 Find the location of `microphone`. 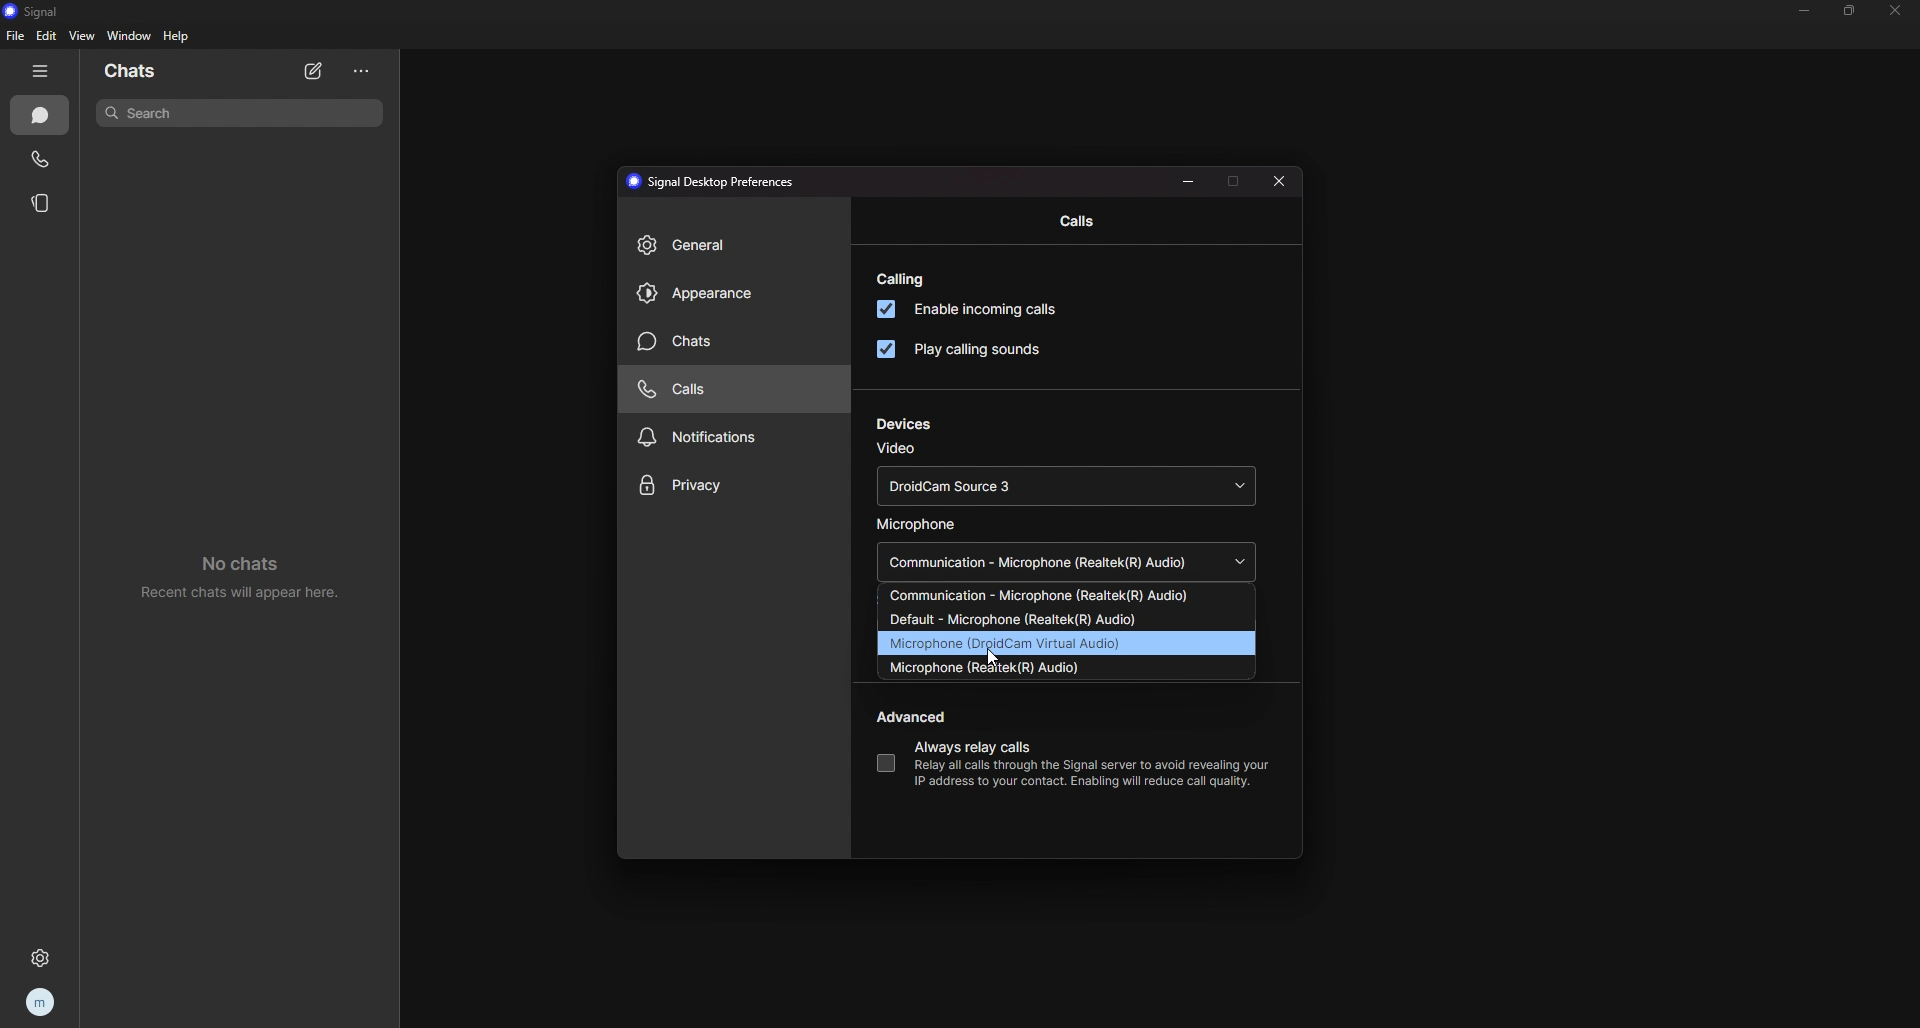

microphone is located at coordinates (921, 524).